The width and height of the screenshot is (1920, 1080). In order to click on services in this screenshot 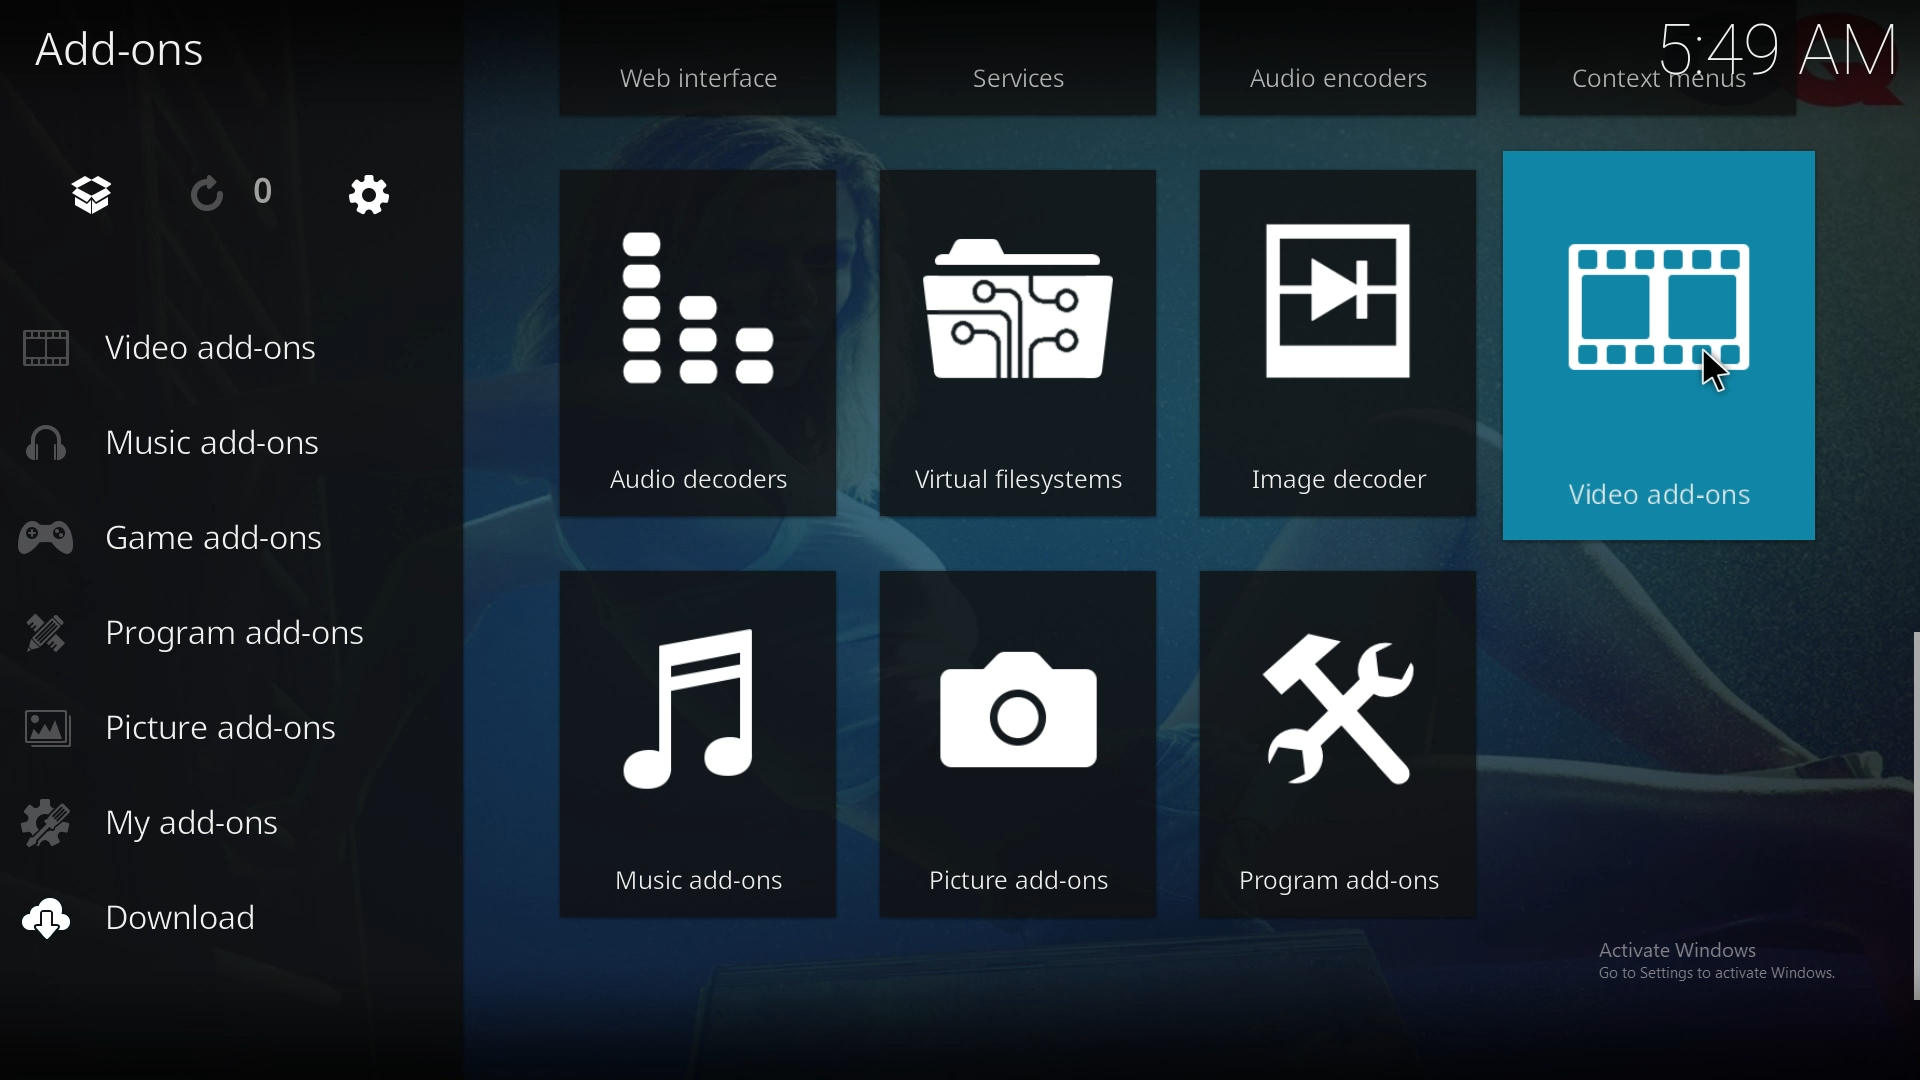, I will do `click(1016, 54)`.